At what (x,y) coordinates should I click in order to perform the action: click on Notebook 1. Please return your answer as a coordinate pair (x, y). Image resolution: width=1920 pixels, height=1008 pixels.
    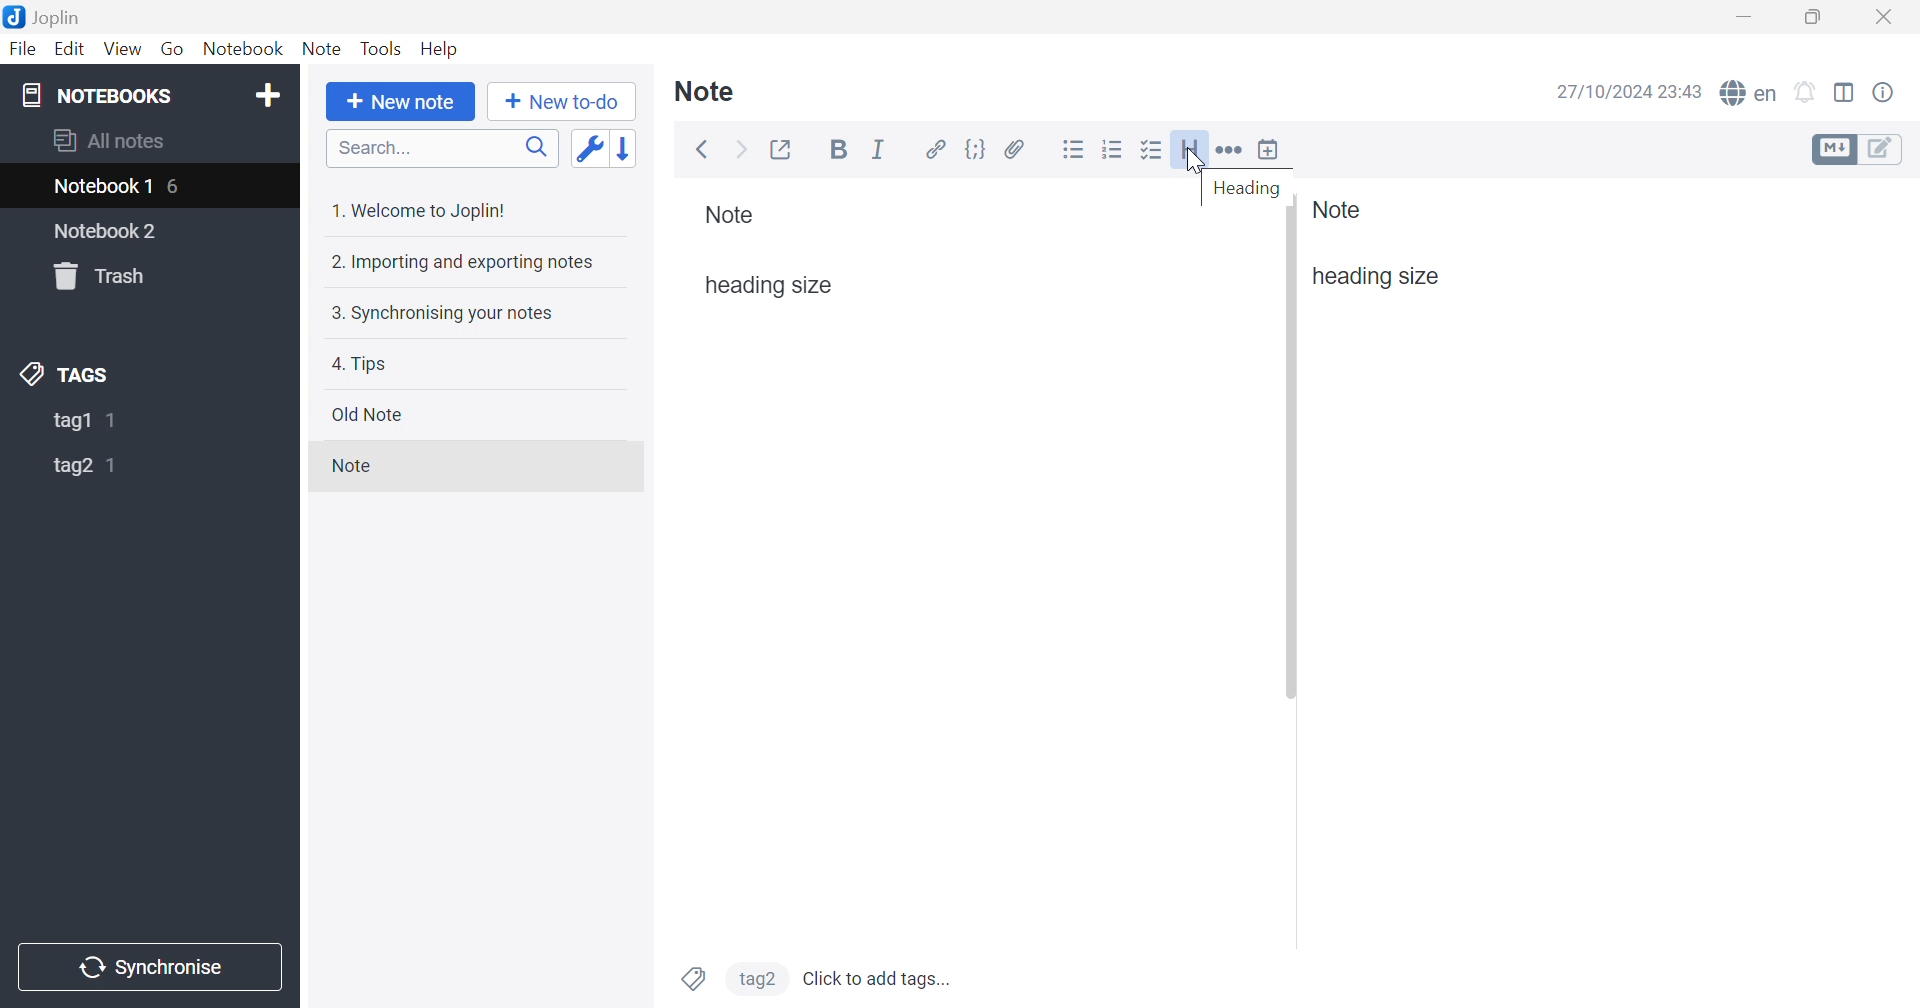
    Looking at the image, I should click on (105, 187).